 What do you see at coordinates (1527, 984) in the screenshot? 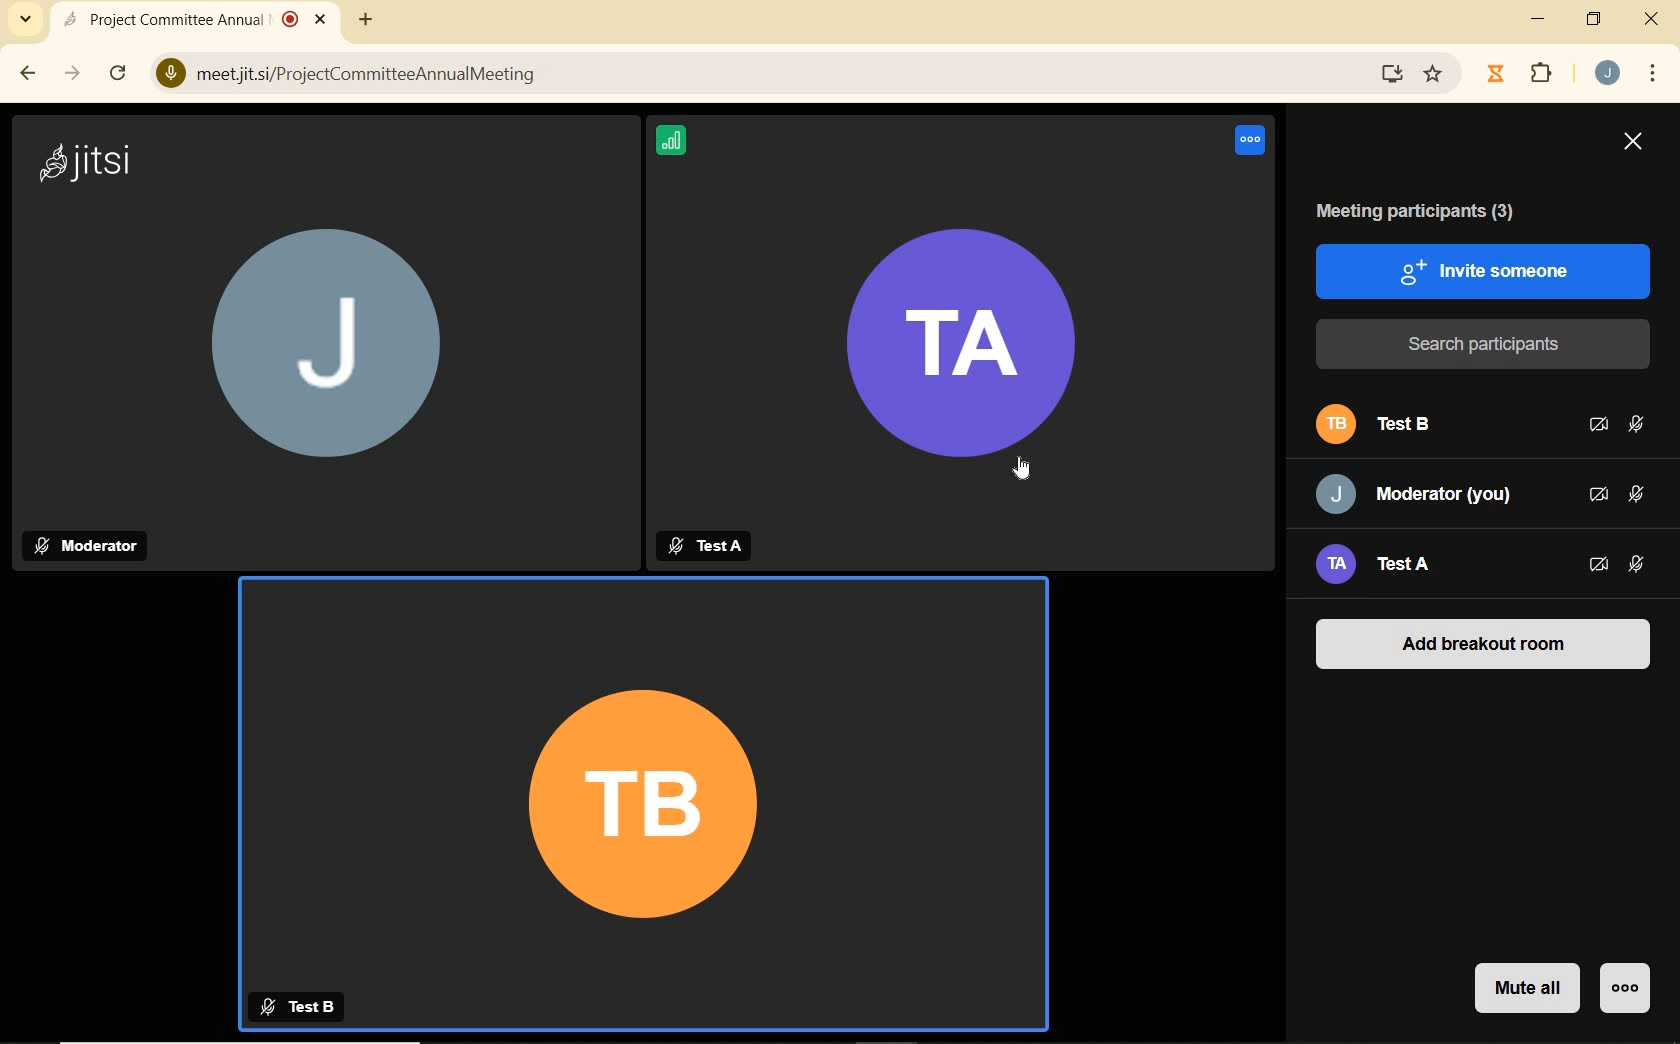
I see `MUTE ALL` at bounding box center [1527, 984].